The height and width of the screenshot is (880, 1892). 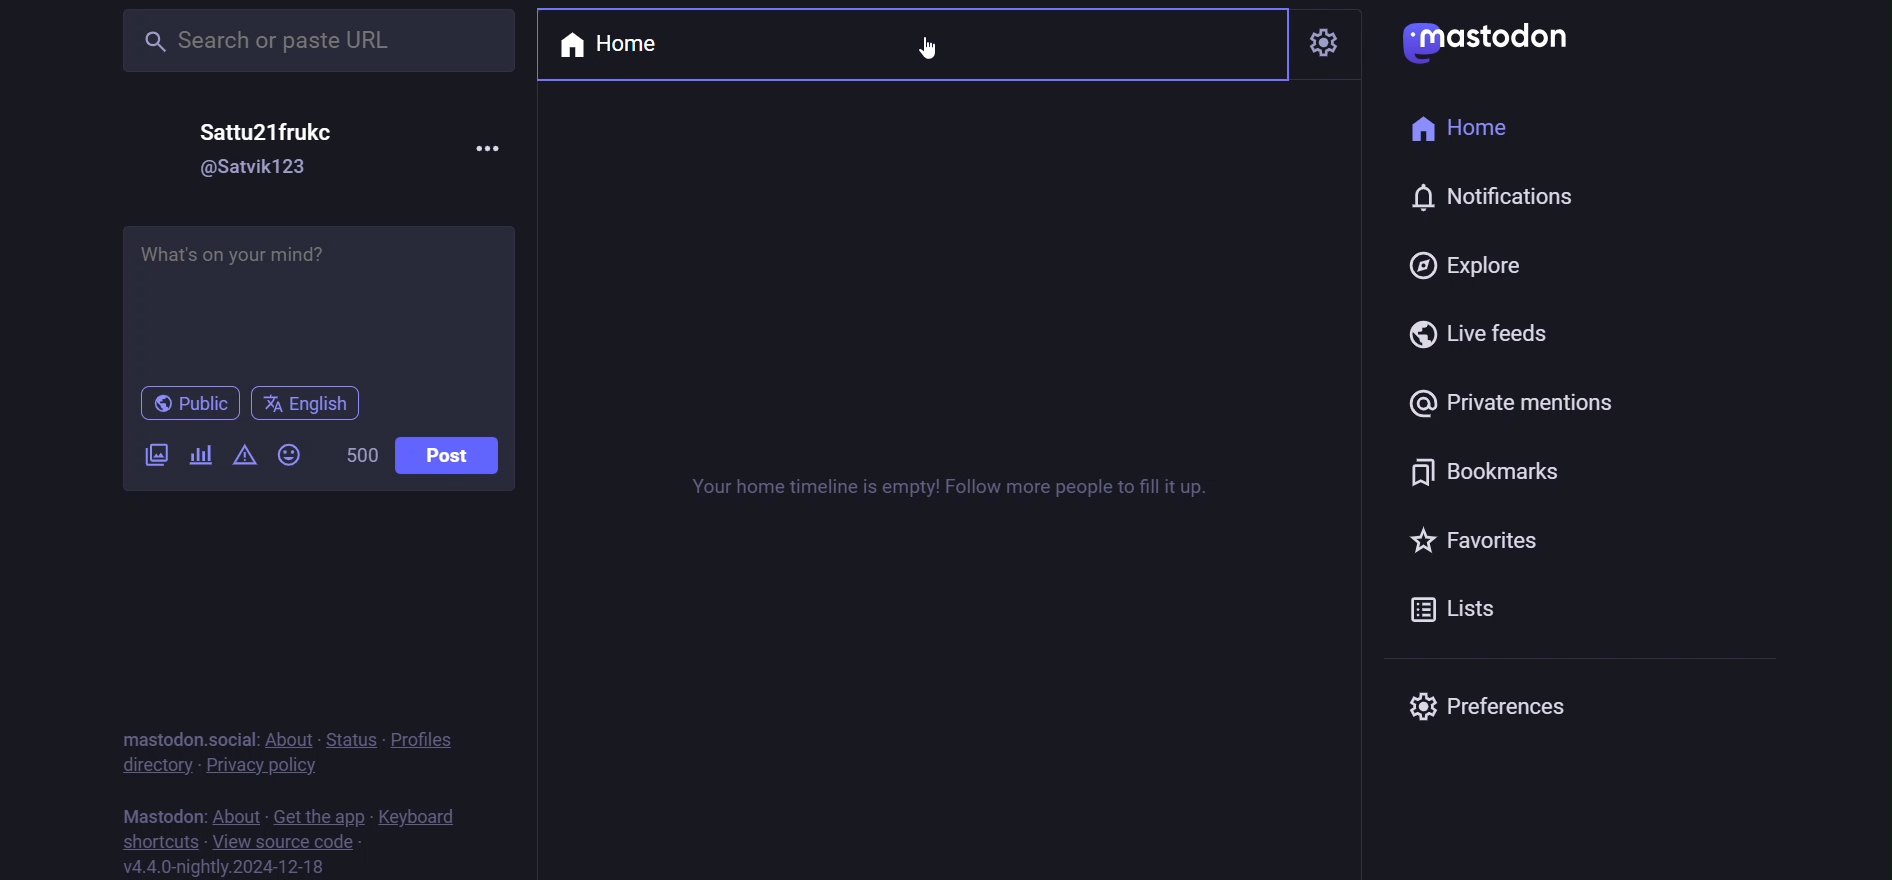 I want to click on word limit, so click(x=359, y=455).